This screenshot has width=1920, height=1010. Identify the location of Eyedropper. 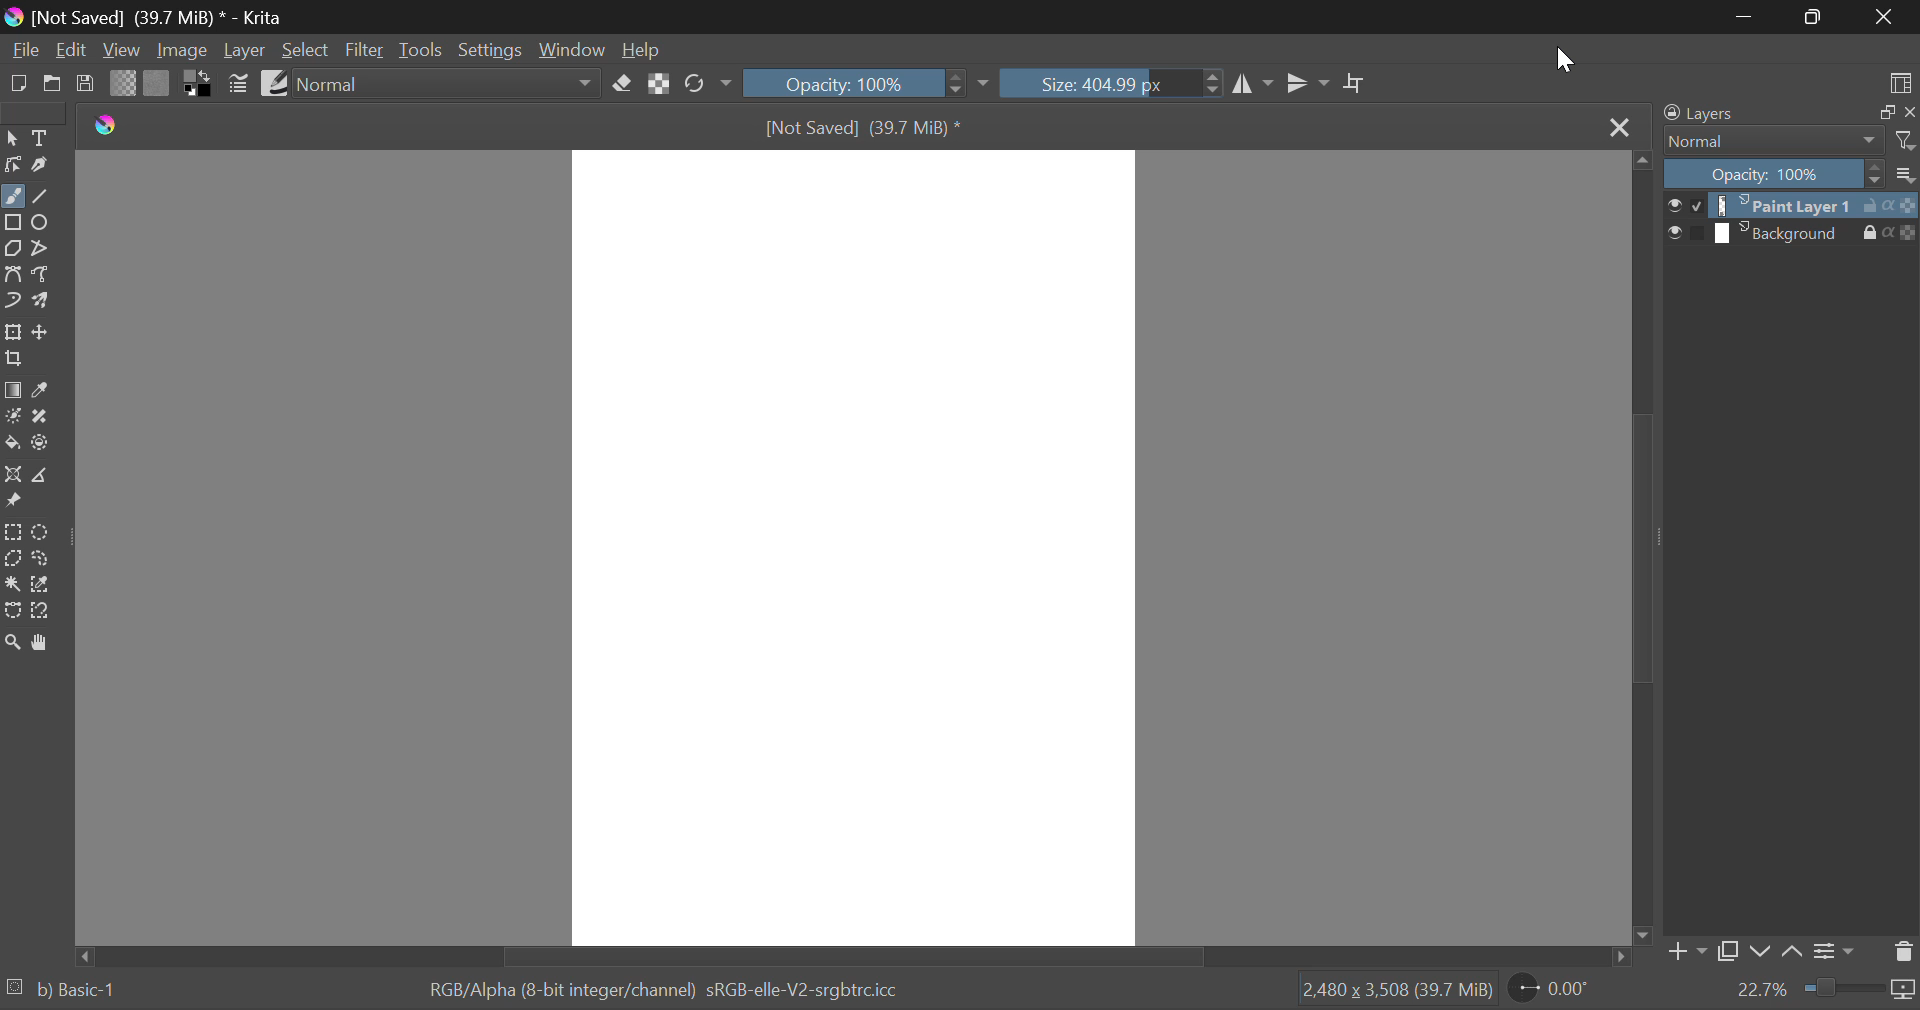
(43, 390).